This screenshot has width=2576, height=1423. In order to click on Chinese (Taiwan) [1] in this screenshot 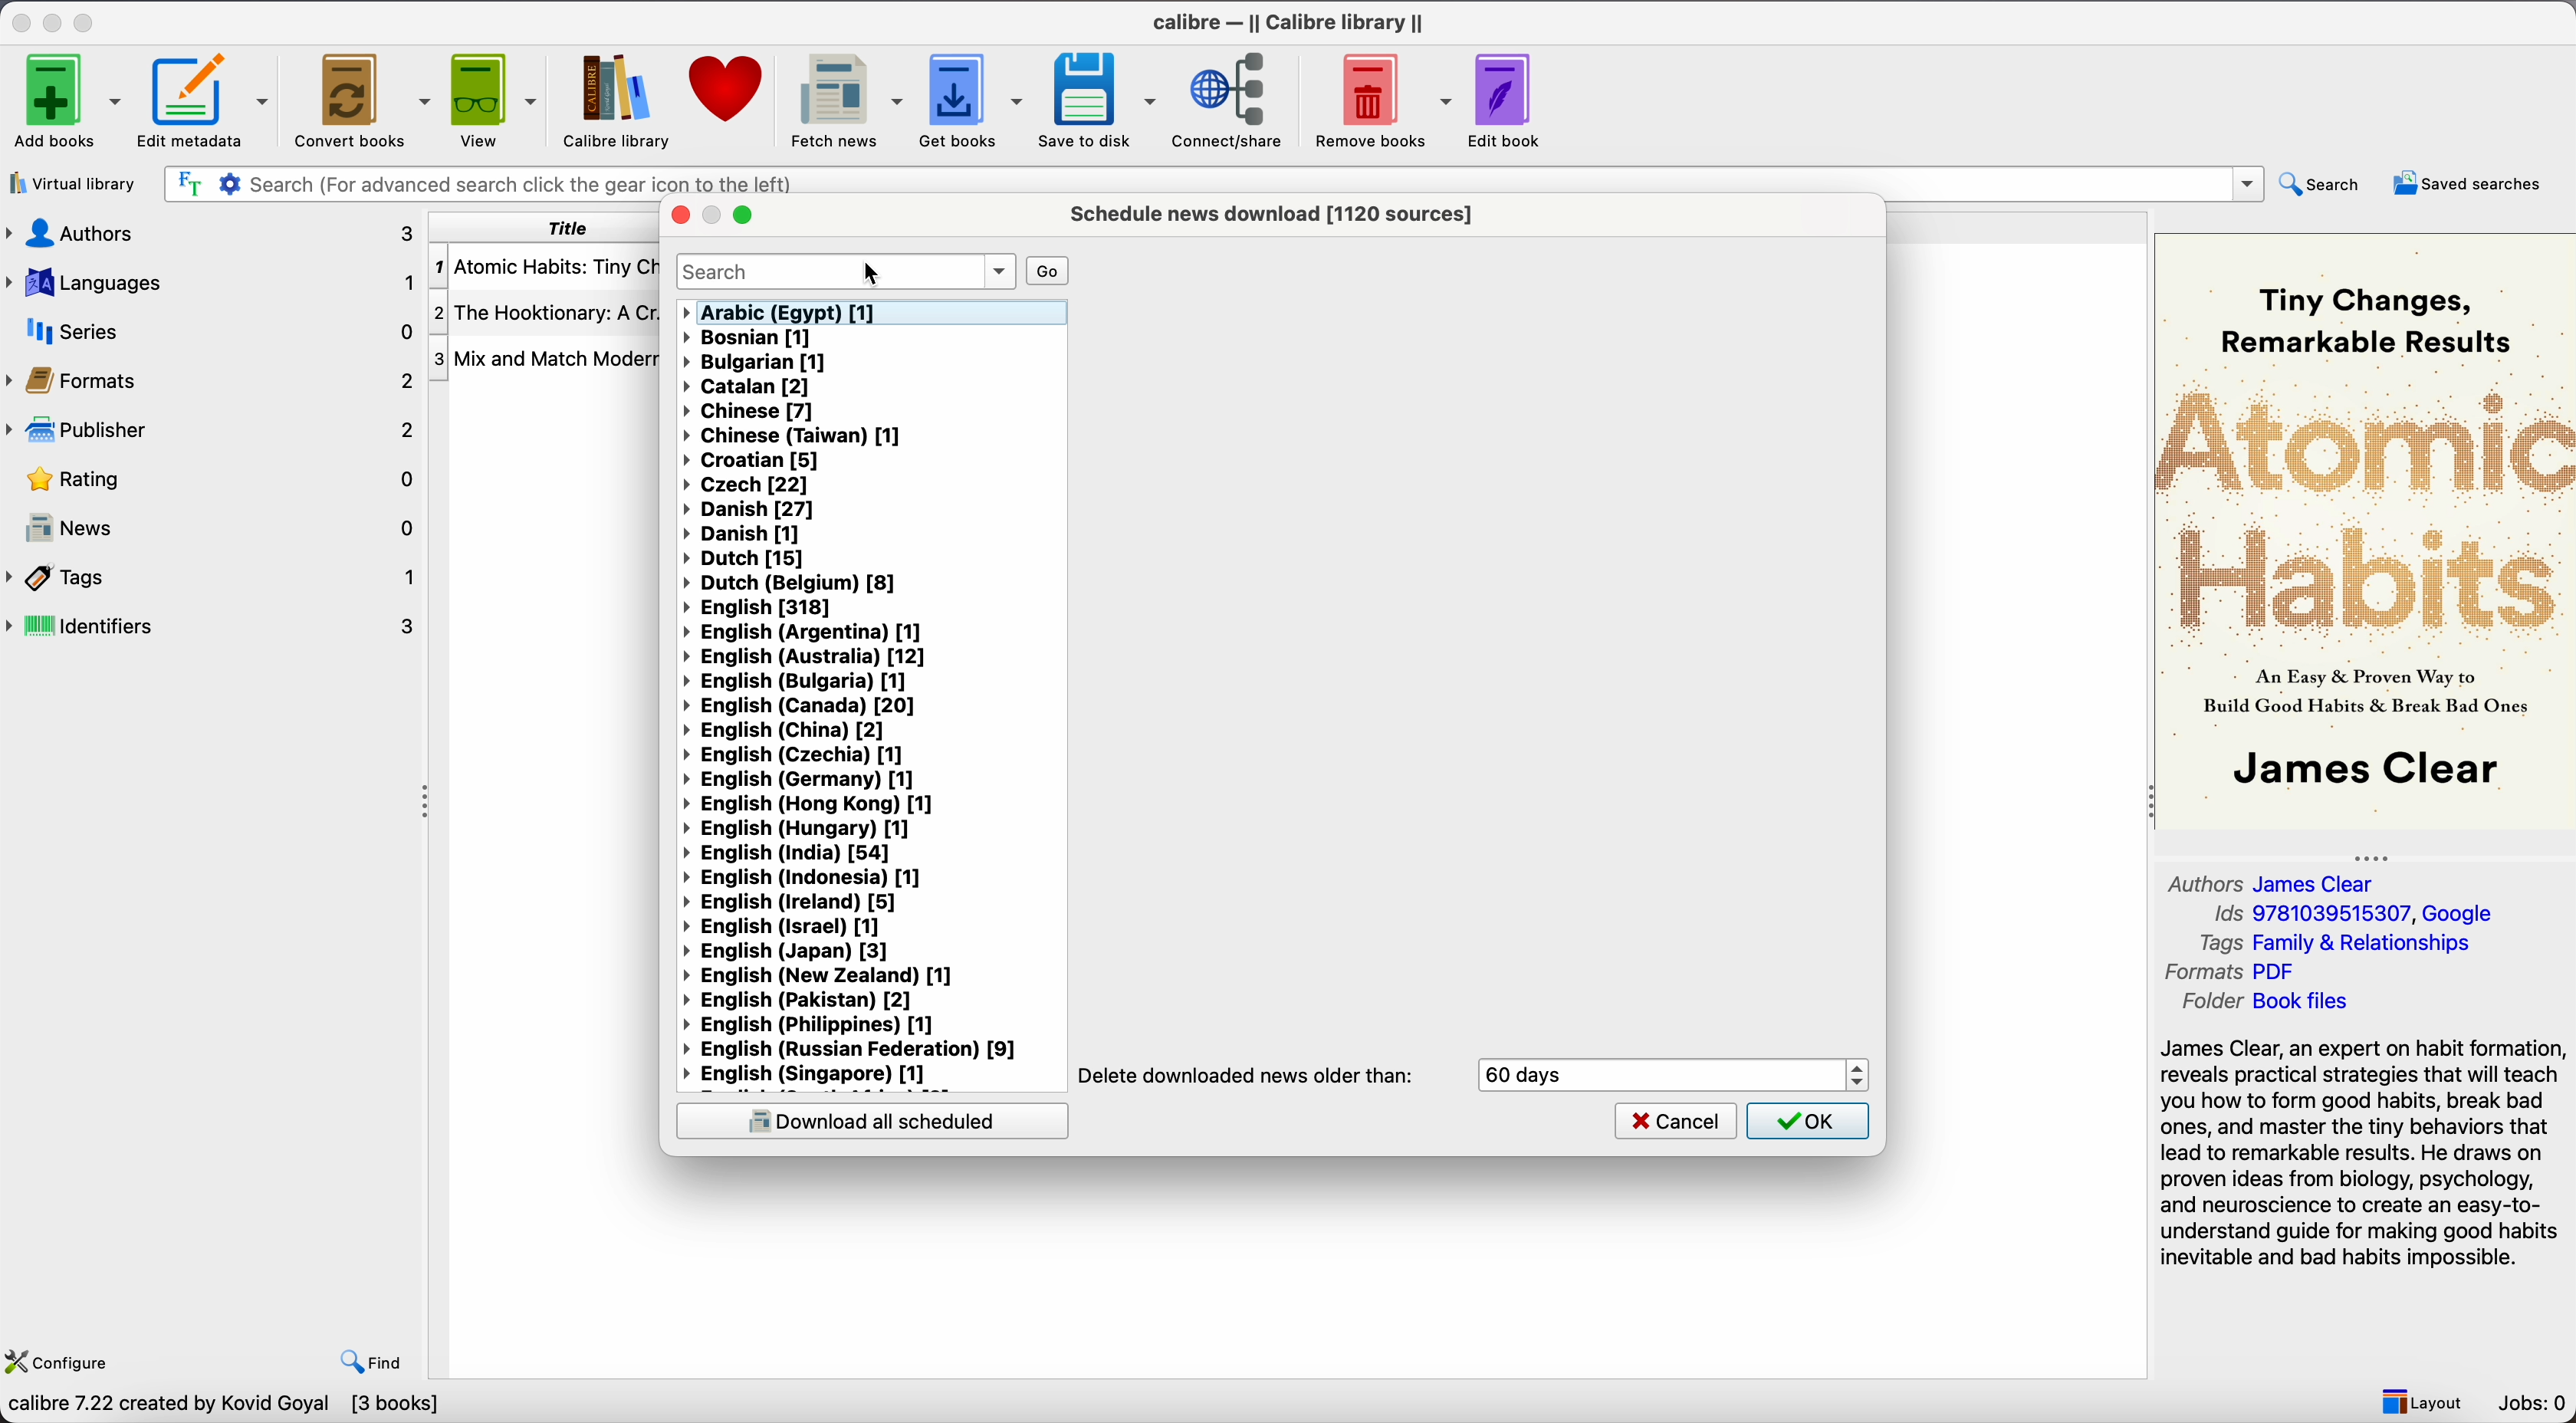, I will do `click(792, 435)`.